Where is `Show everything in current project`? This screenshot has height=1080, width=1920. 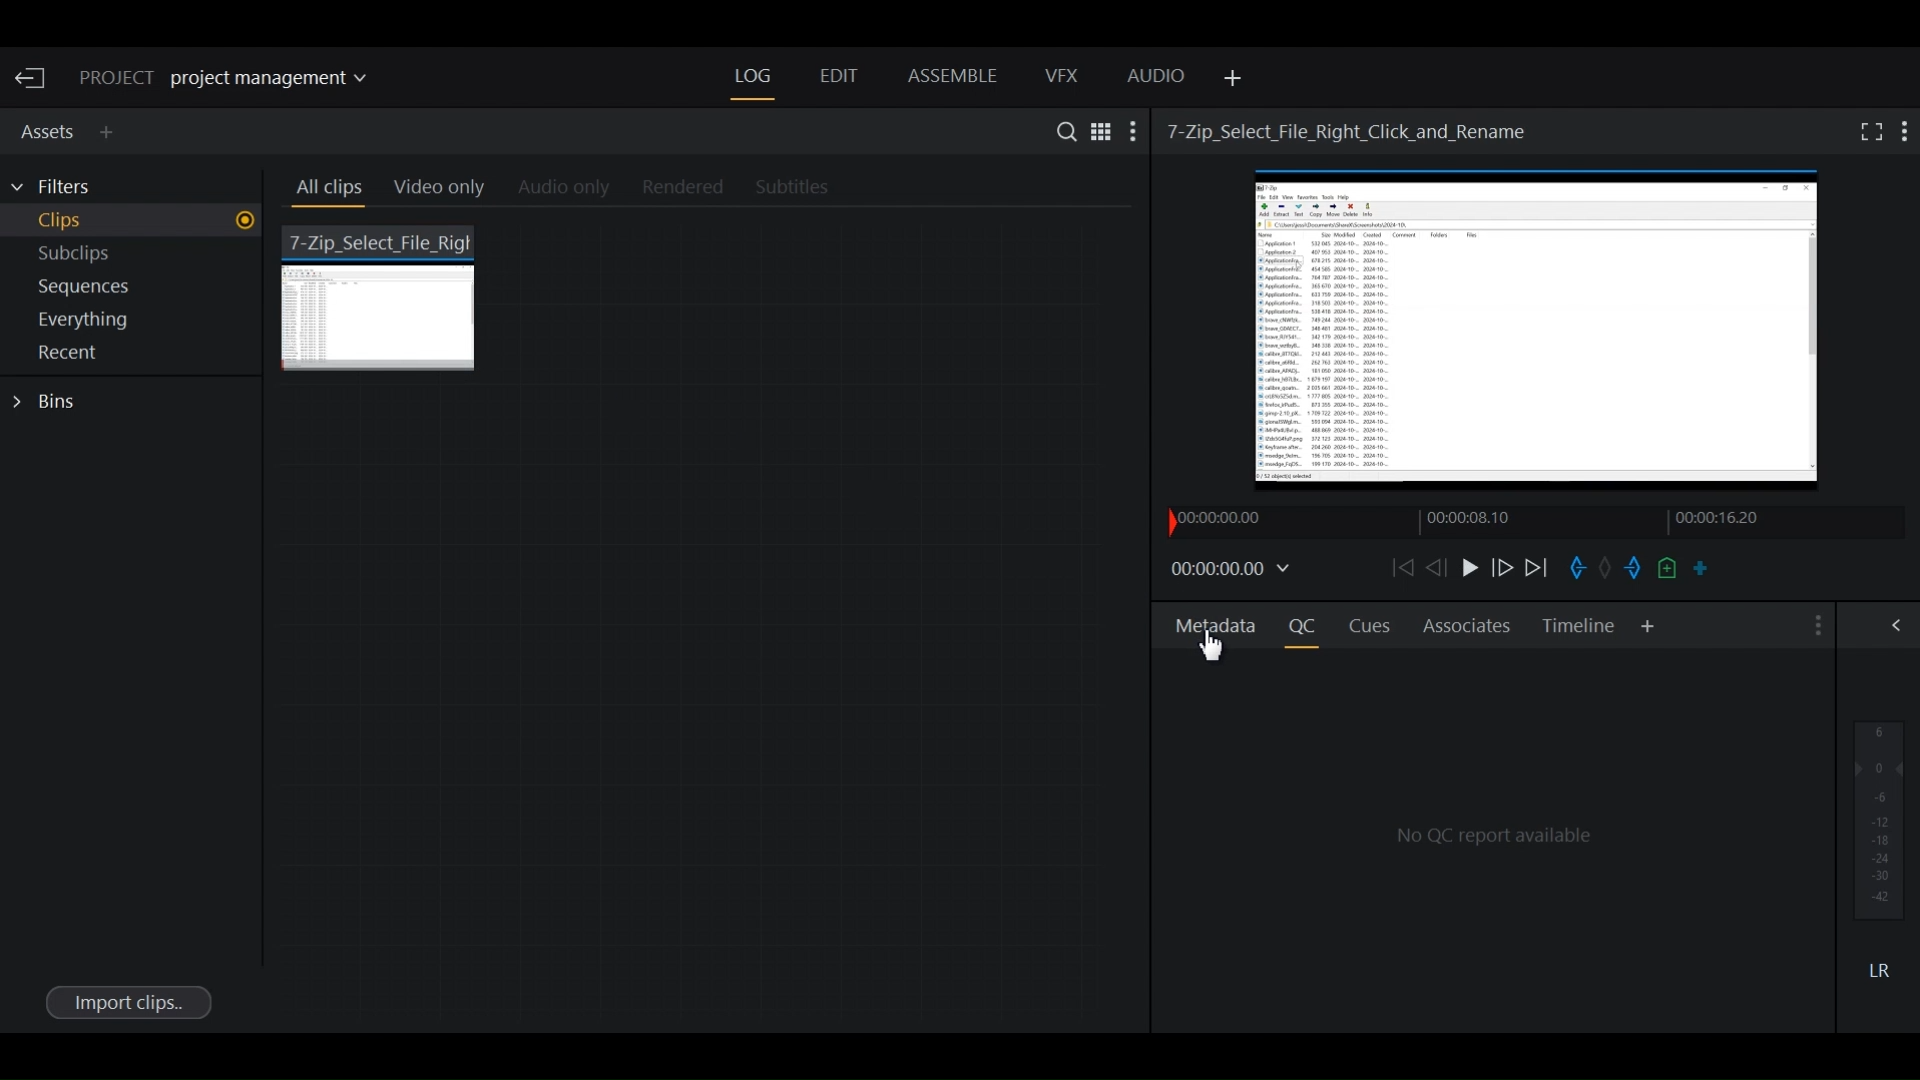 Show everything in current project is located at coordinates (136, 322).